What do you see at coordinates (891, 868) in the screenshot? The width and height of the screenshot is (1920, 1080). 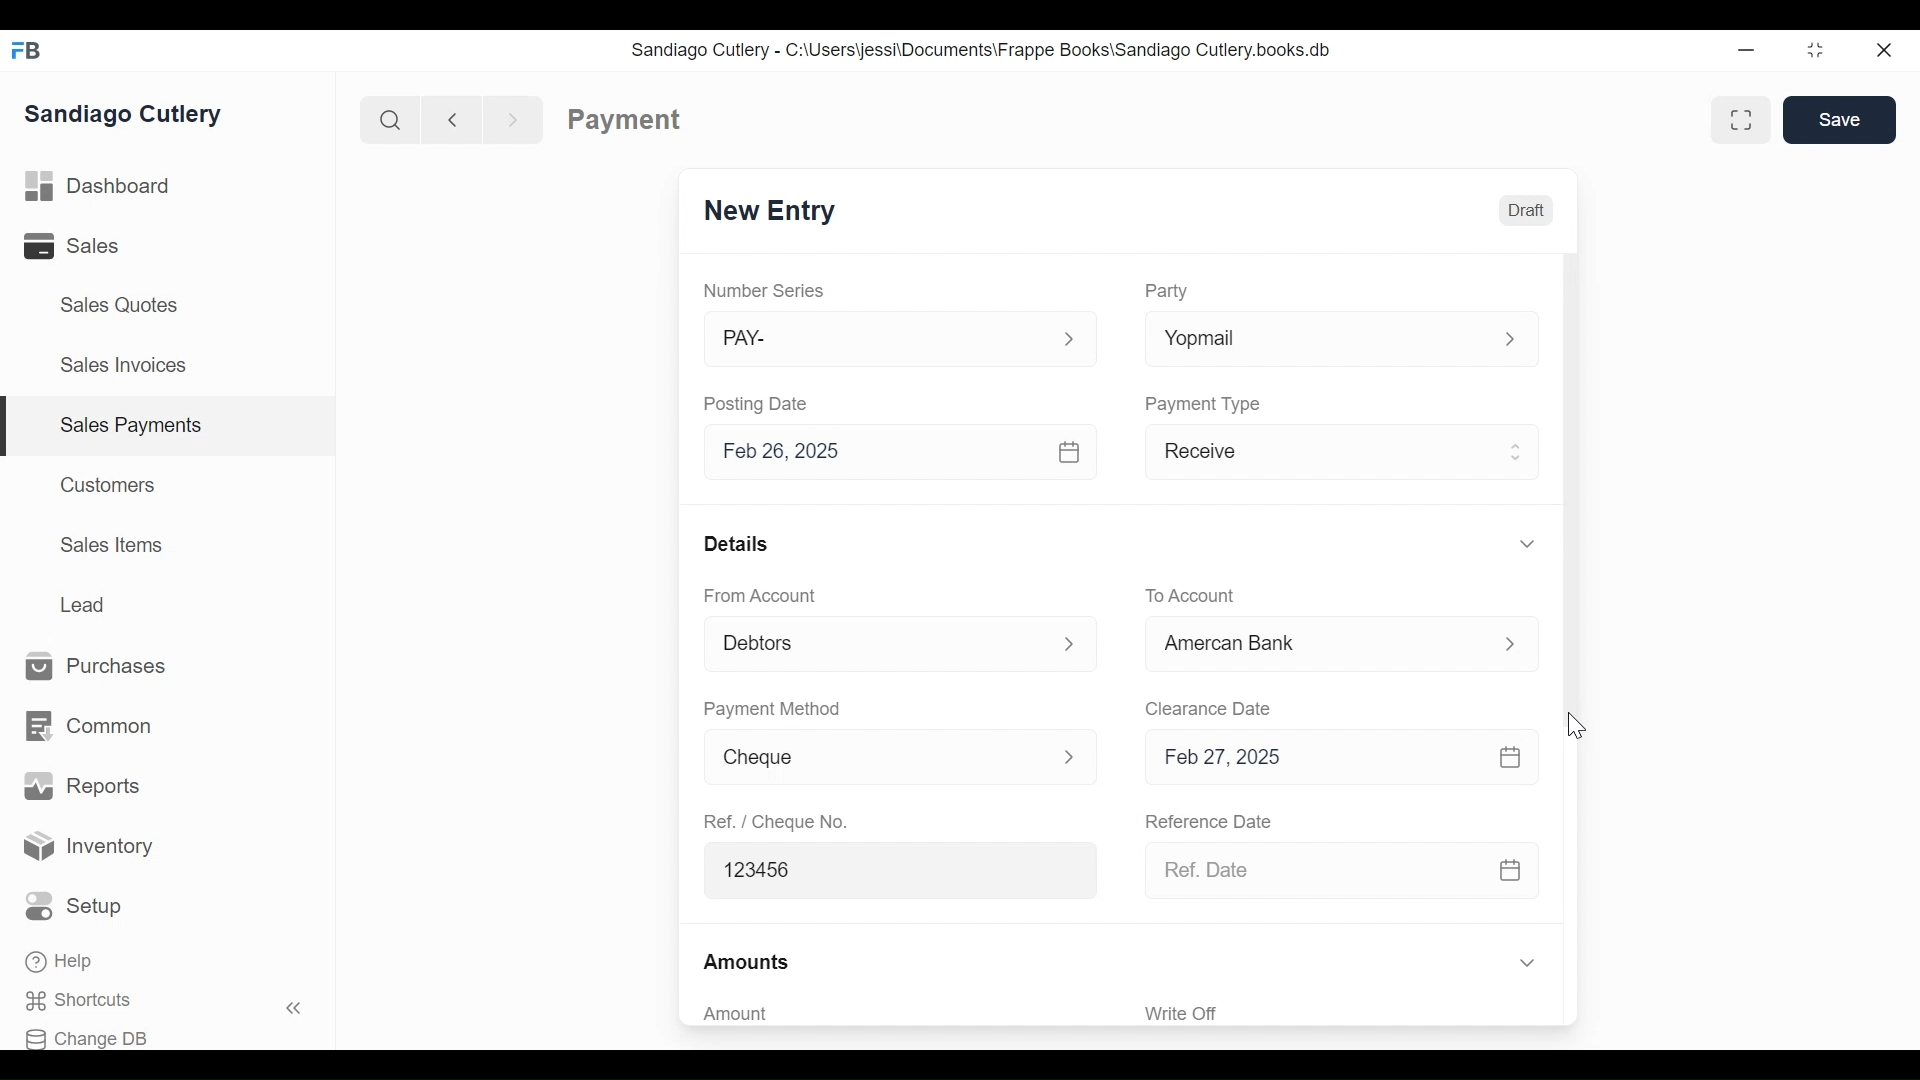 I see `123456` at bounding box center [891, 868].